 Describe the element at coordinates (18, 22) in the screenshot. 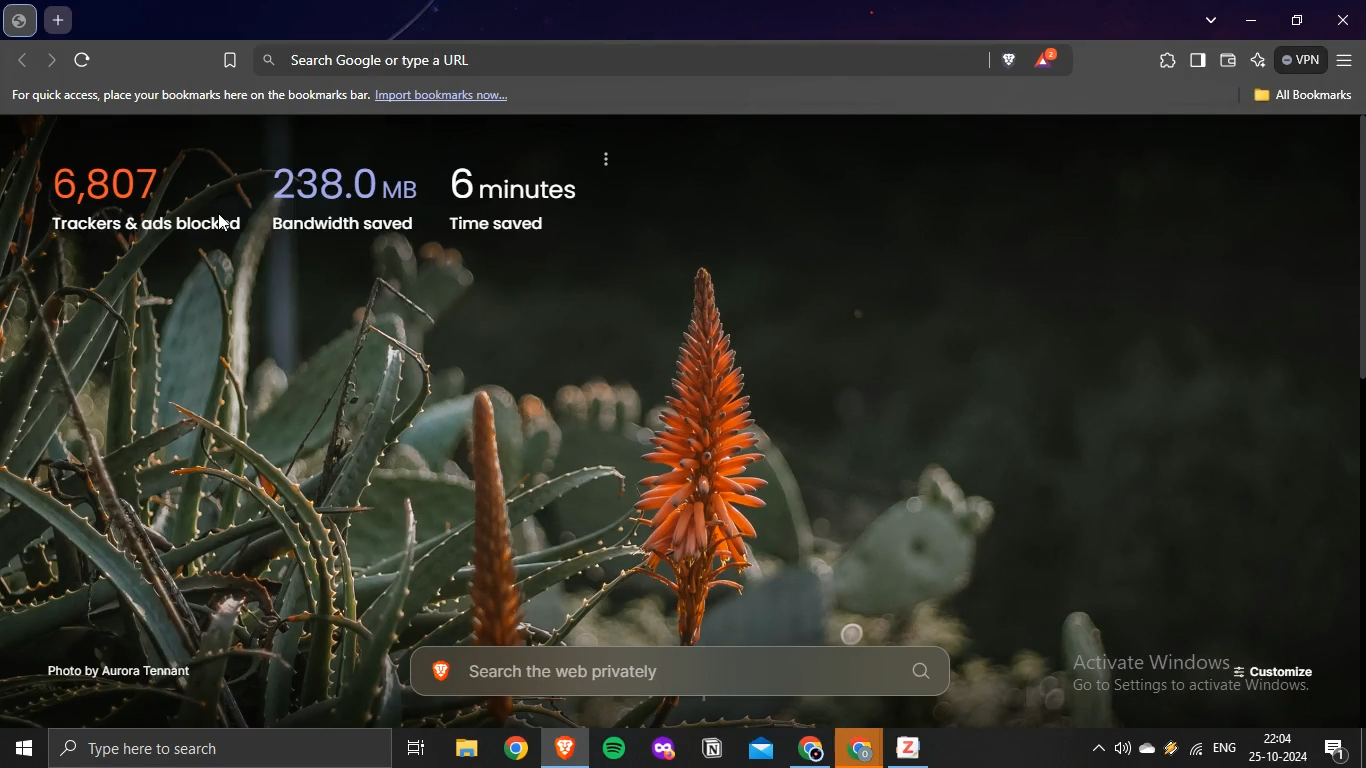

I see `pinned` at that location.